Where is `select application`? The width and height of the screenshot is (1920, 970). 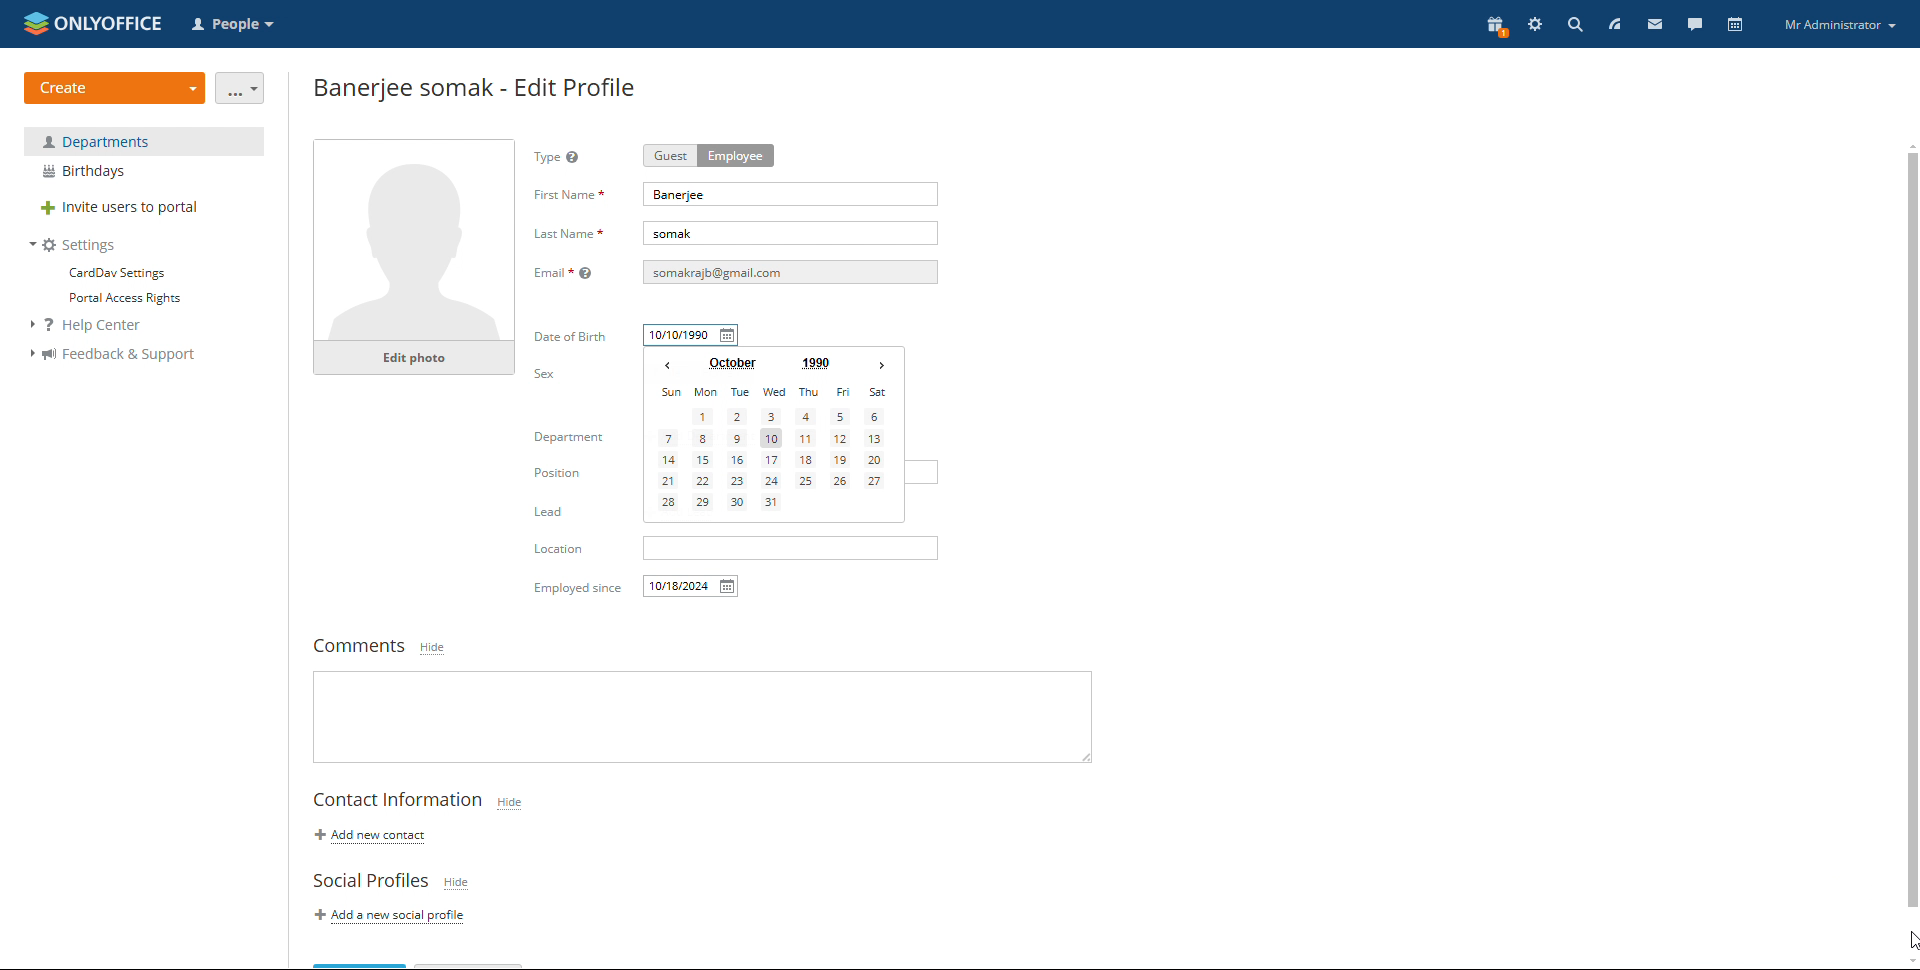
select application is located at coordinates (236, 25).